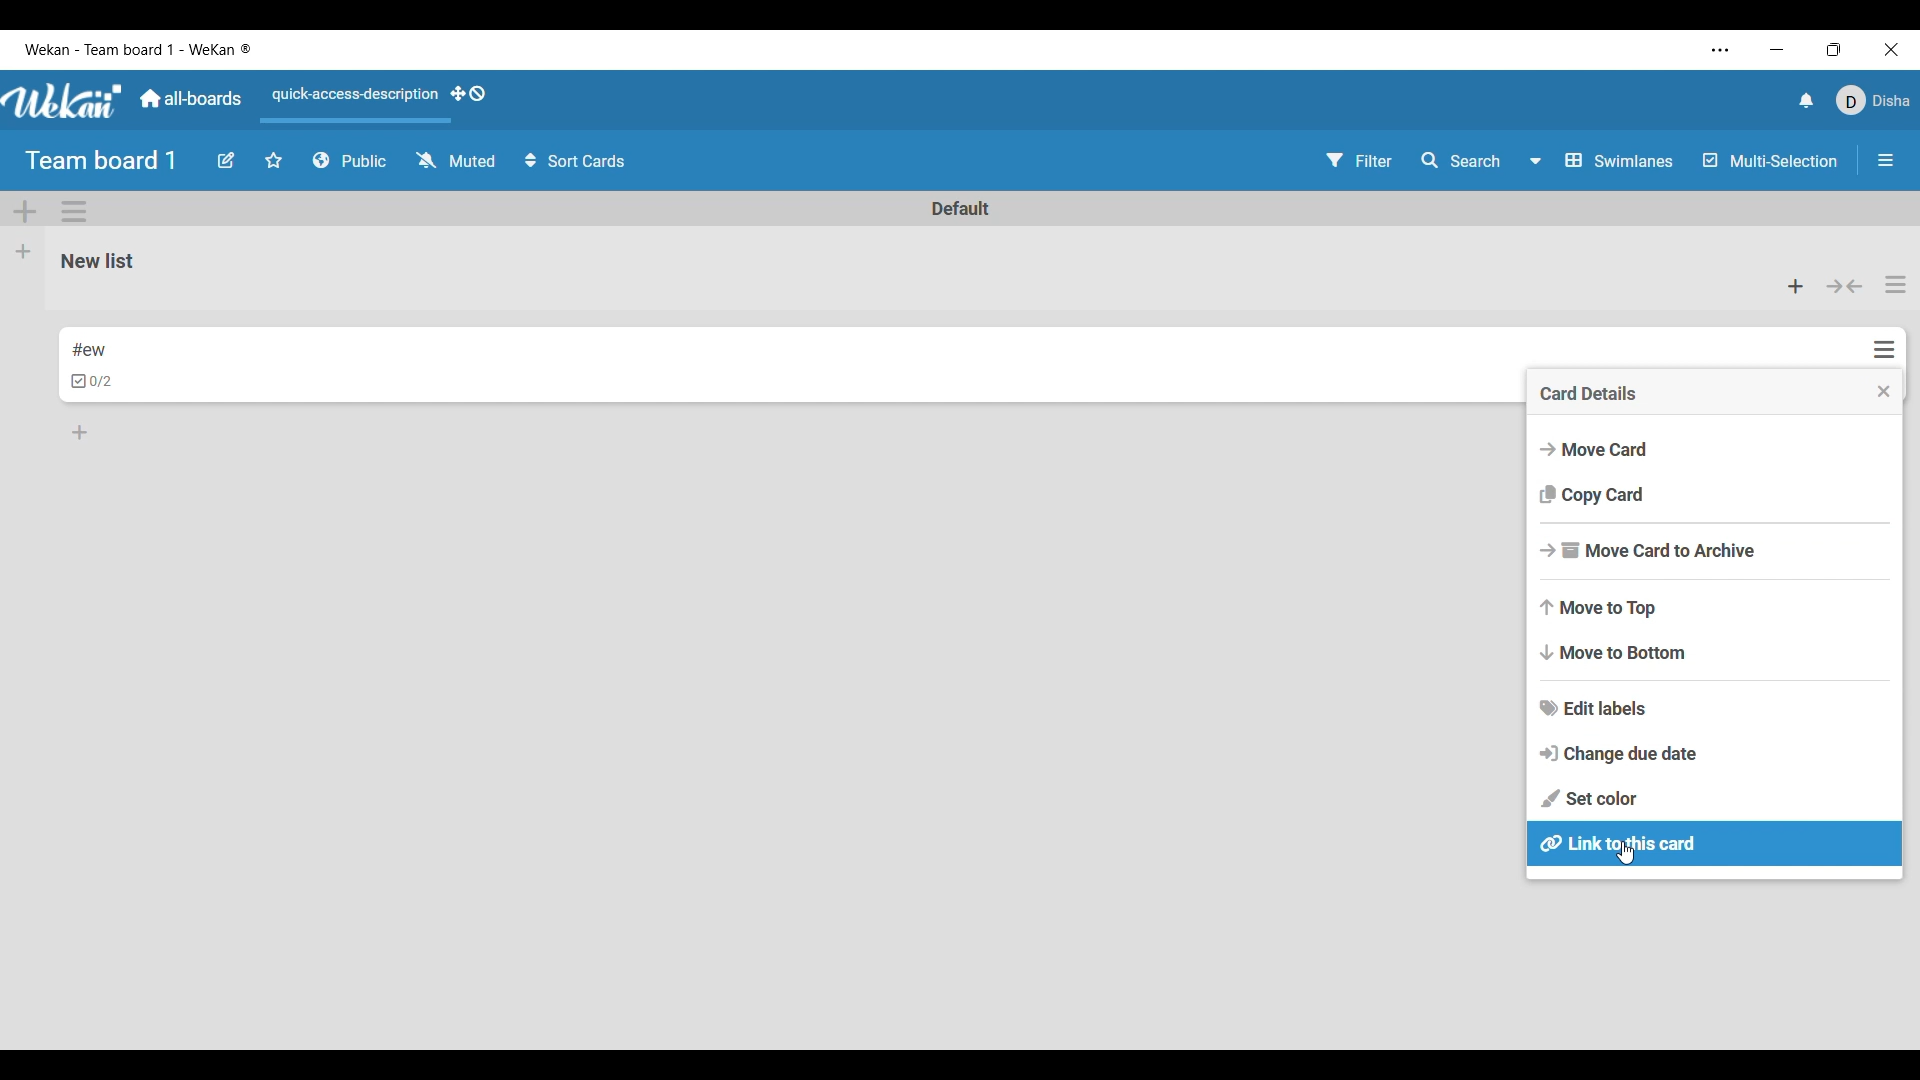  I want to click on Show interface in a smaller tab, so click(1834, 50).